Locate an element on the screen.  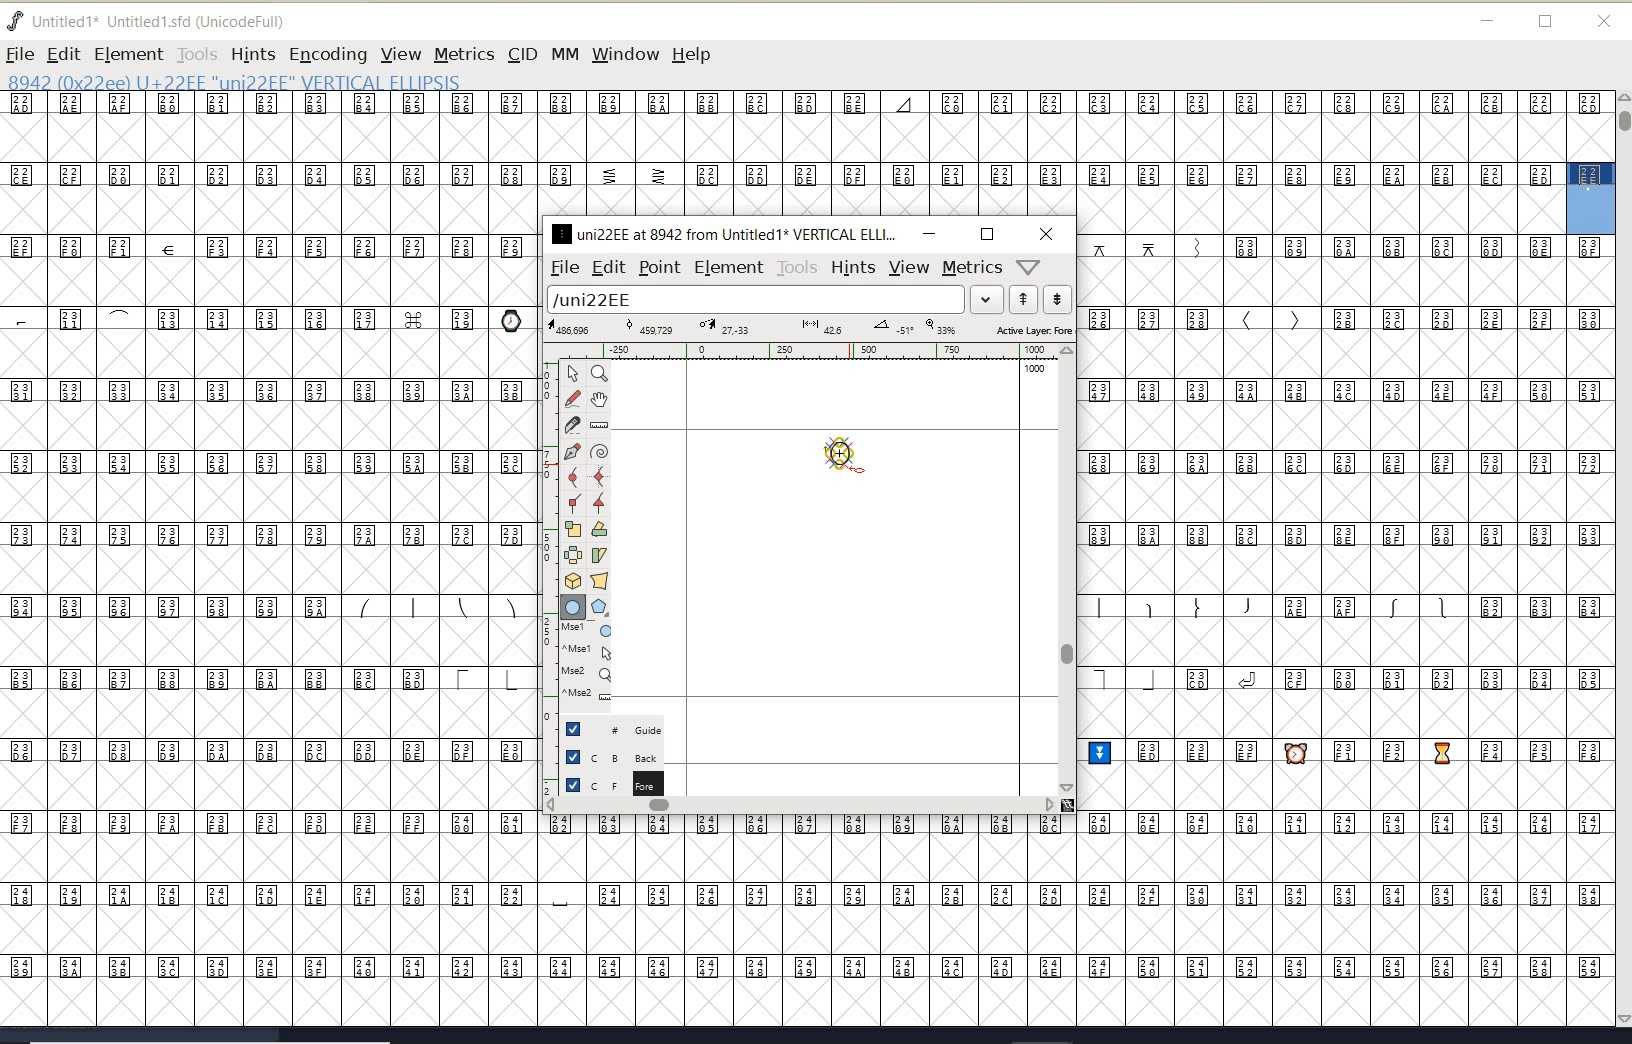
guide is located at coordinates (621, 727).